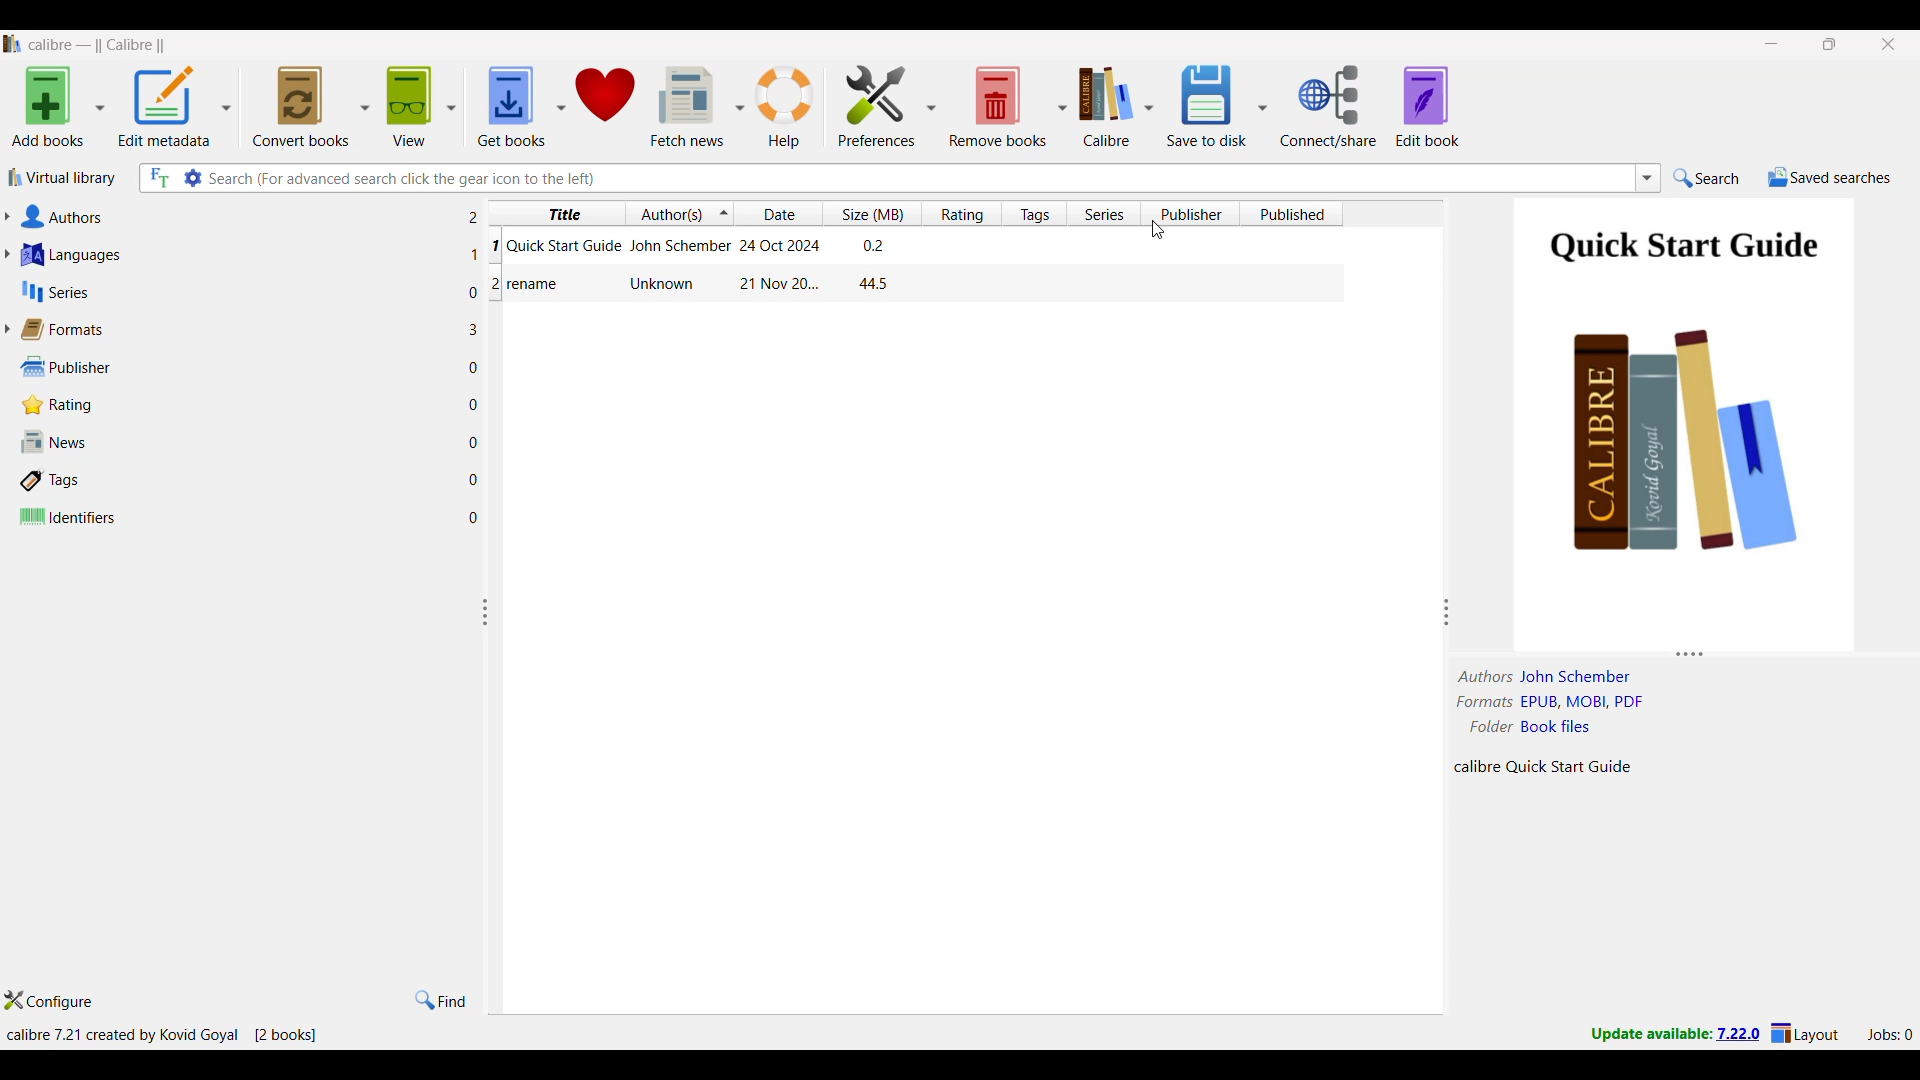 Image resolution: width=1920 pixels, height=1080 pixels. Describe the element at coordinates (98, 45) in the screenshot. I see `Software name` at that location.